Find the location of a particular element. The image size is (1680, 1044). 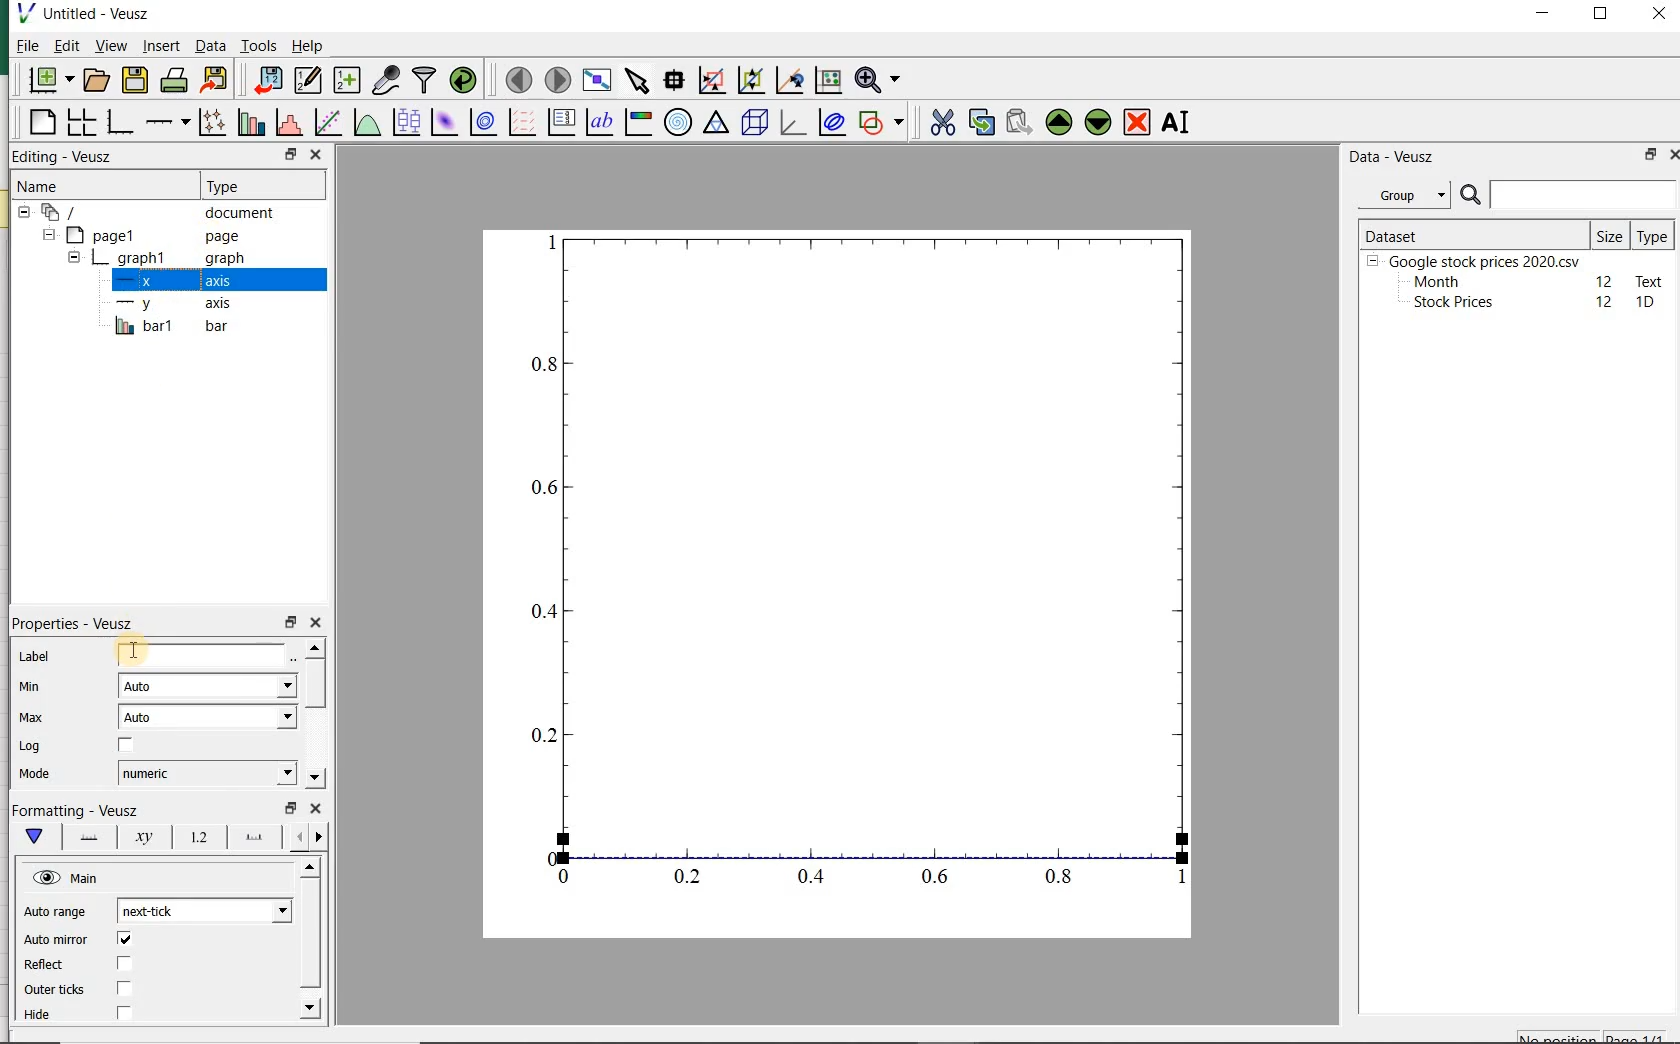

plot a 2d dataset as an image is located at coordinates (442, 122).